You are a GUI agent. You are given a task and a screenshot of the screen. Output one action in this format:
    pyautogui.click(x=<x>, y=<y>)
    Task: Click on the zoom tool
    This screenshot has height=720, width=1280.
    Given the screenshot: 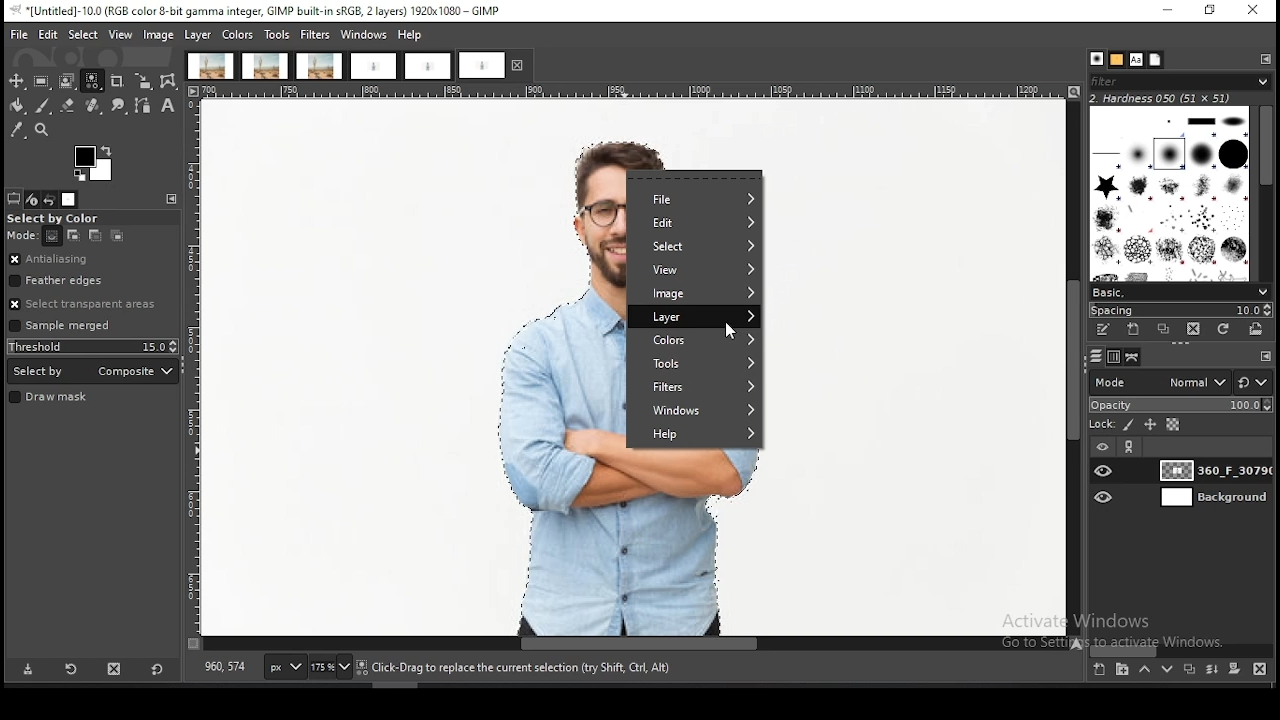 What is the action you would take?
    pyautogui.click(x=40, y=128)
    